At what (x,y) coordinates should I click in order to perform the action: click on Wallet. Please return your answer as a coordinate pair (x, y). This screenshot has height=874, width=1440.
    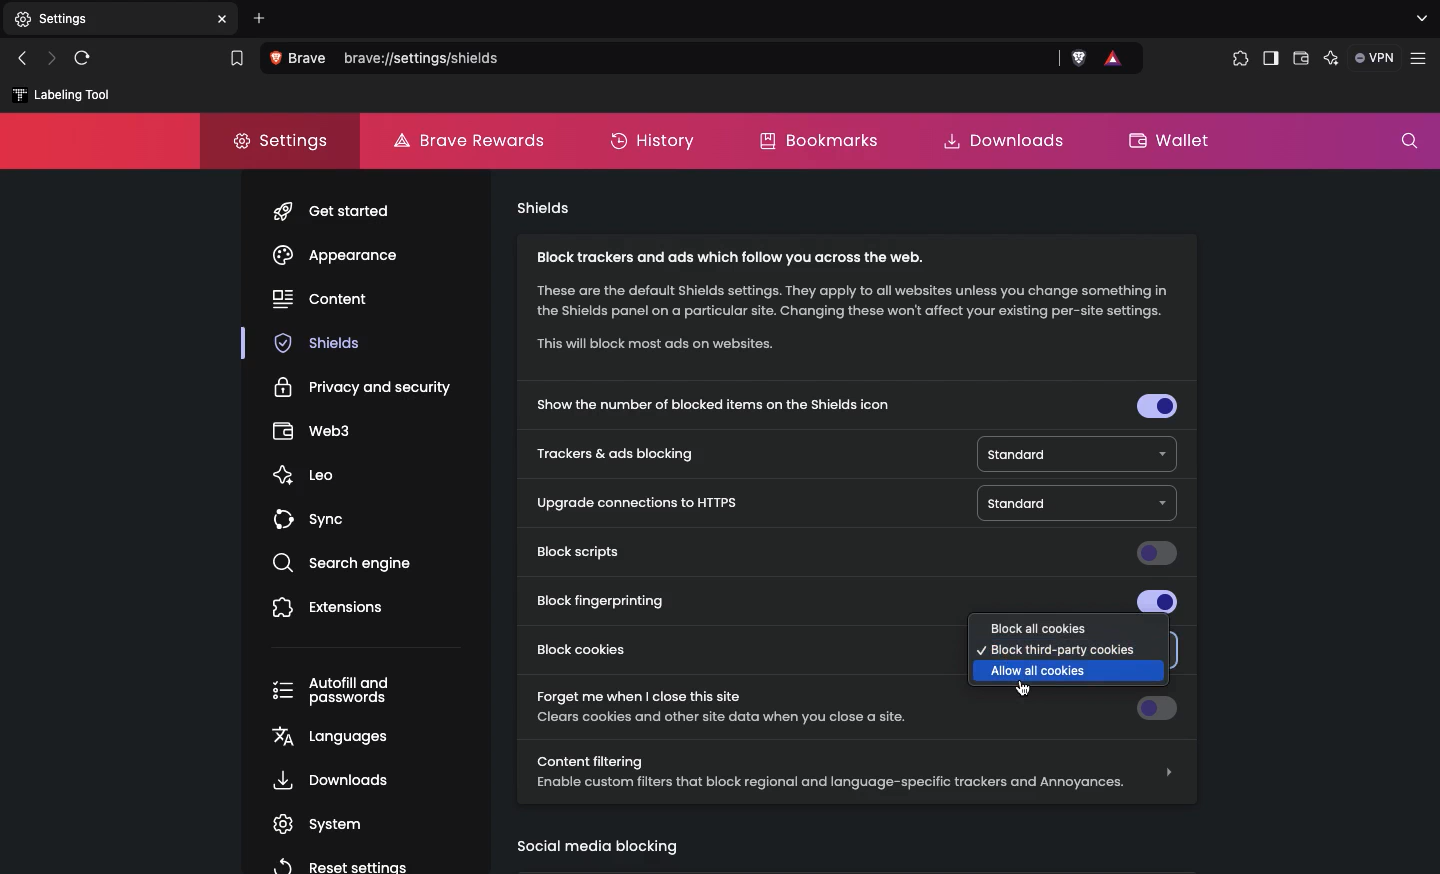
    Looking at the image, I should click on (1301, 60).